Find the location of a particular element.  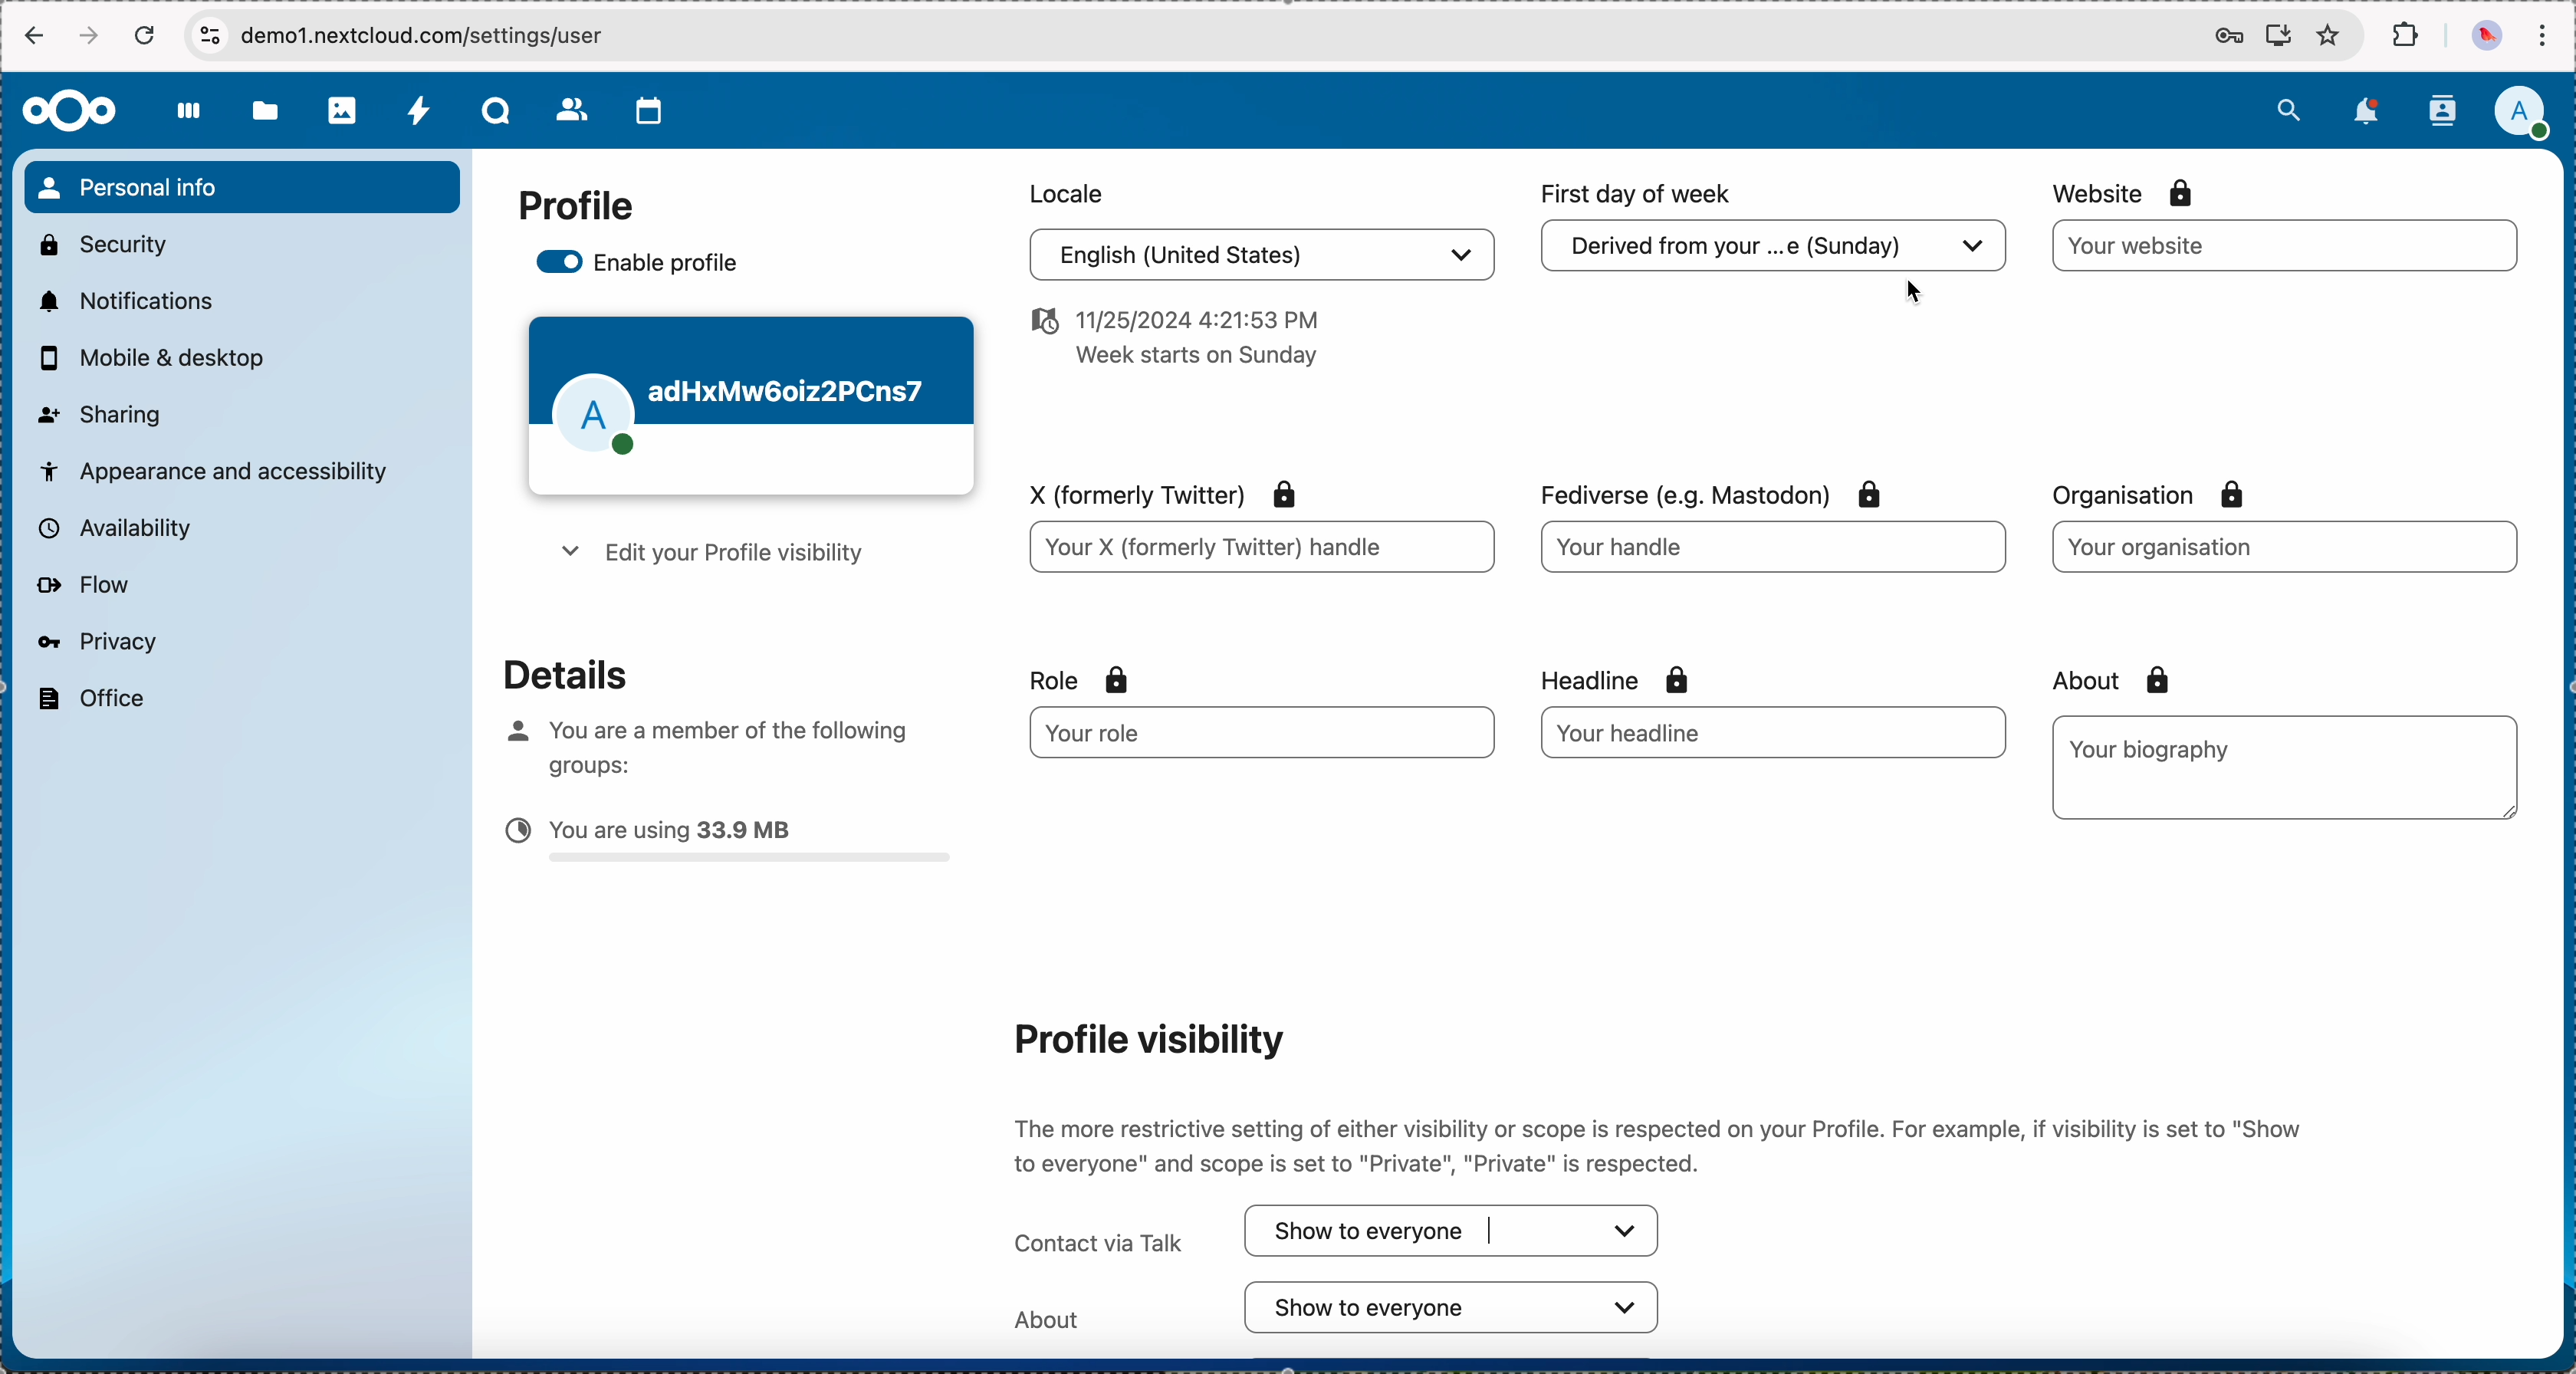

files is located at coordinates (265, 115).